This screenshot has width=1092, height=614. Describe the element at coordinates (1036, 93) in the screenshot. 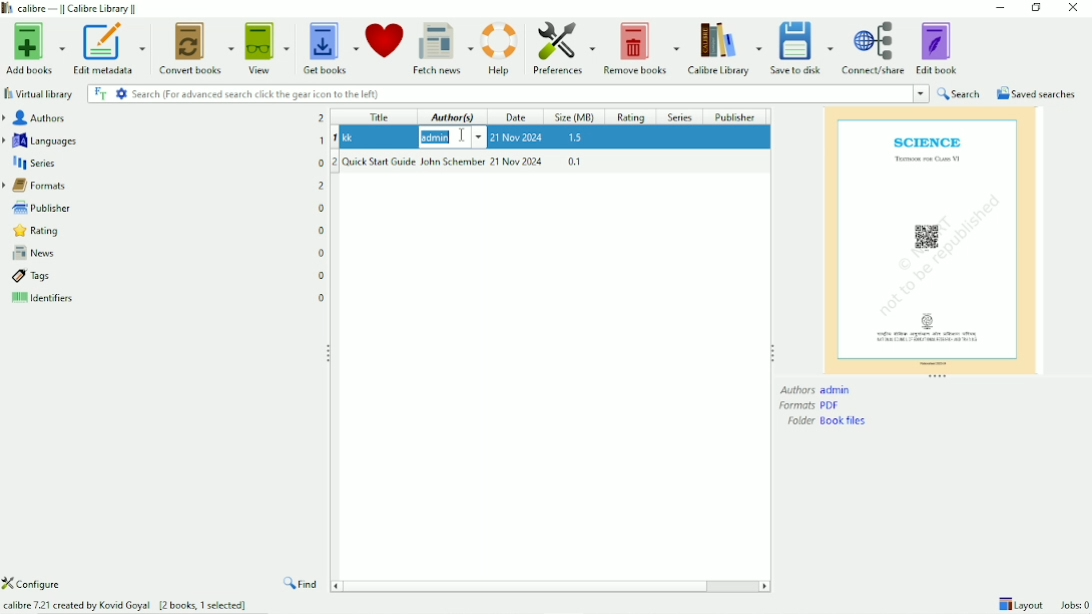

I see `Saved searches` at that location.